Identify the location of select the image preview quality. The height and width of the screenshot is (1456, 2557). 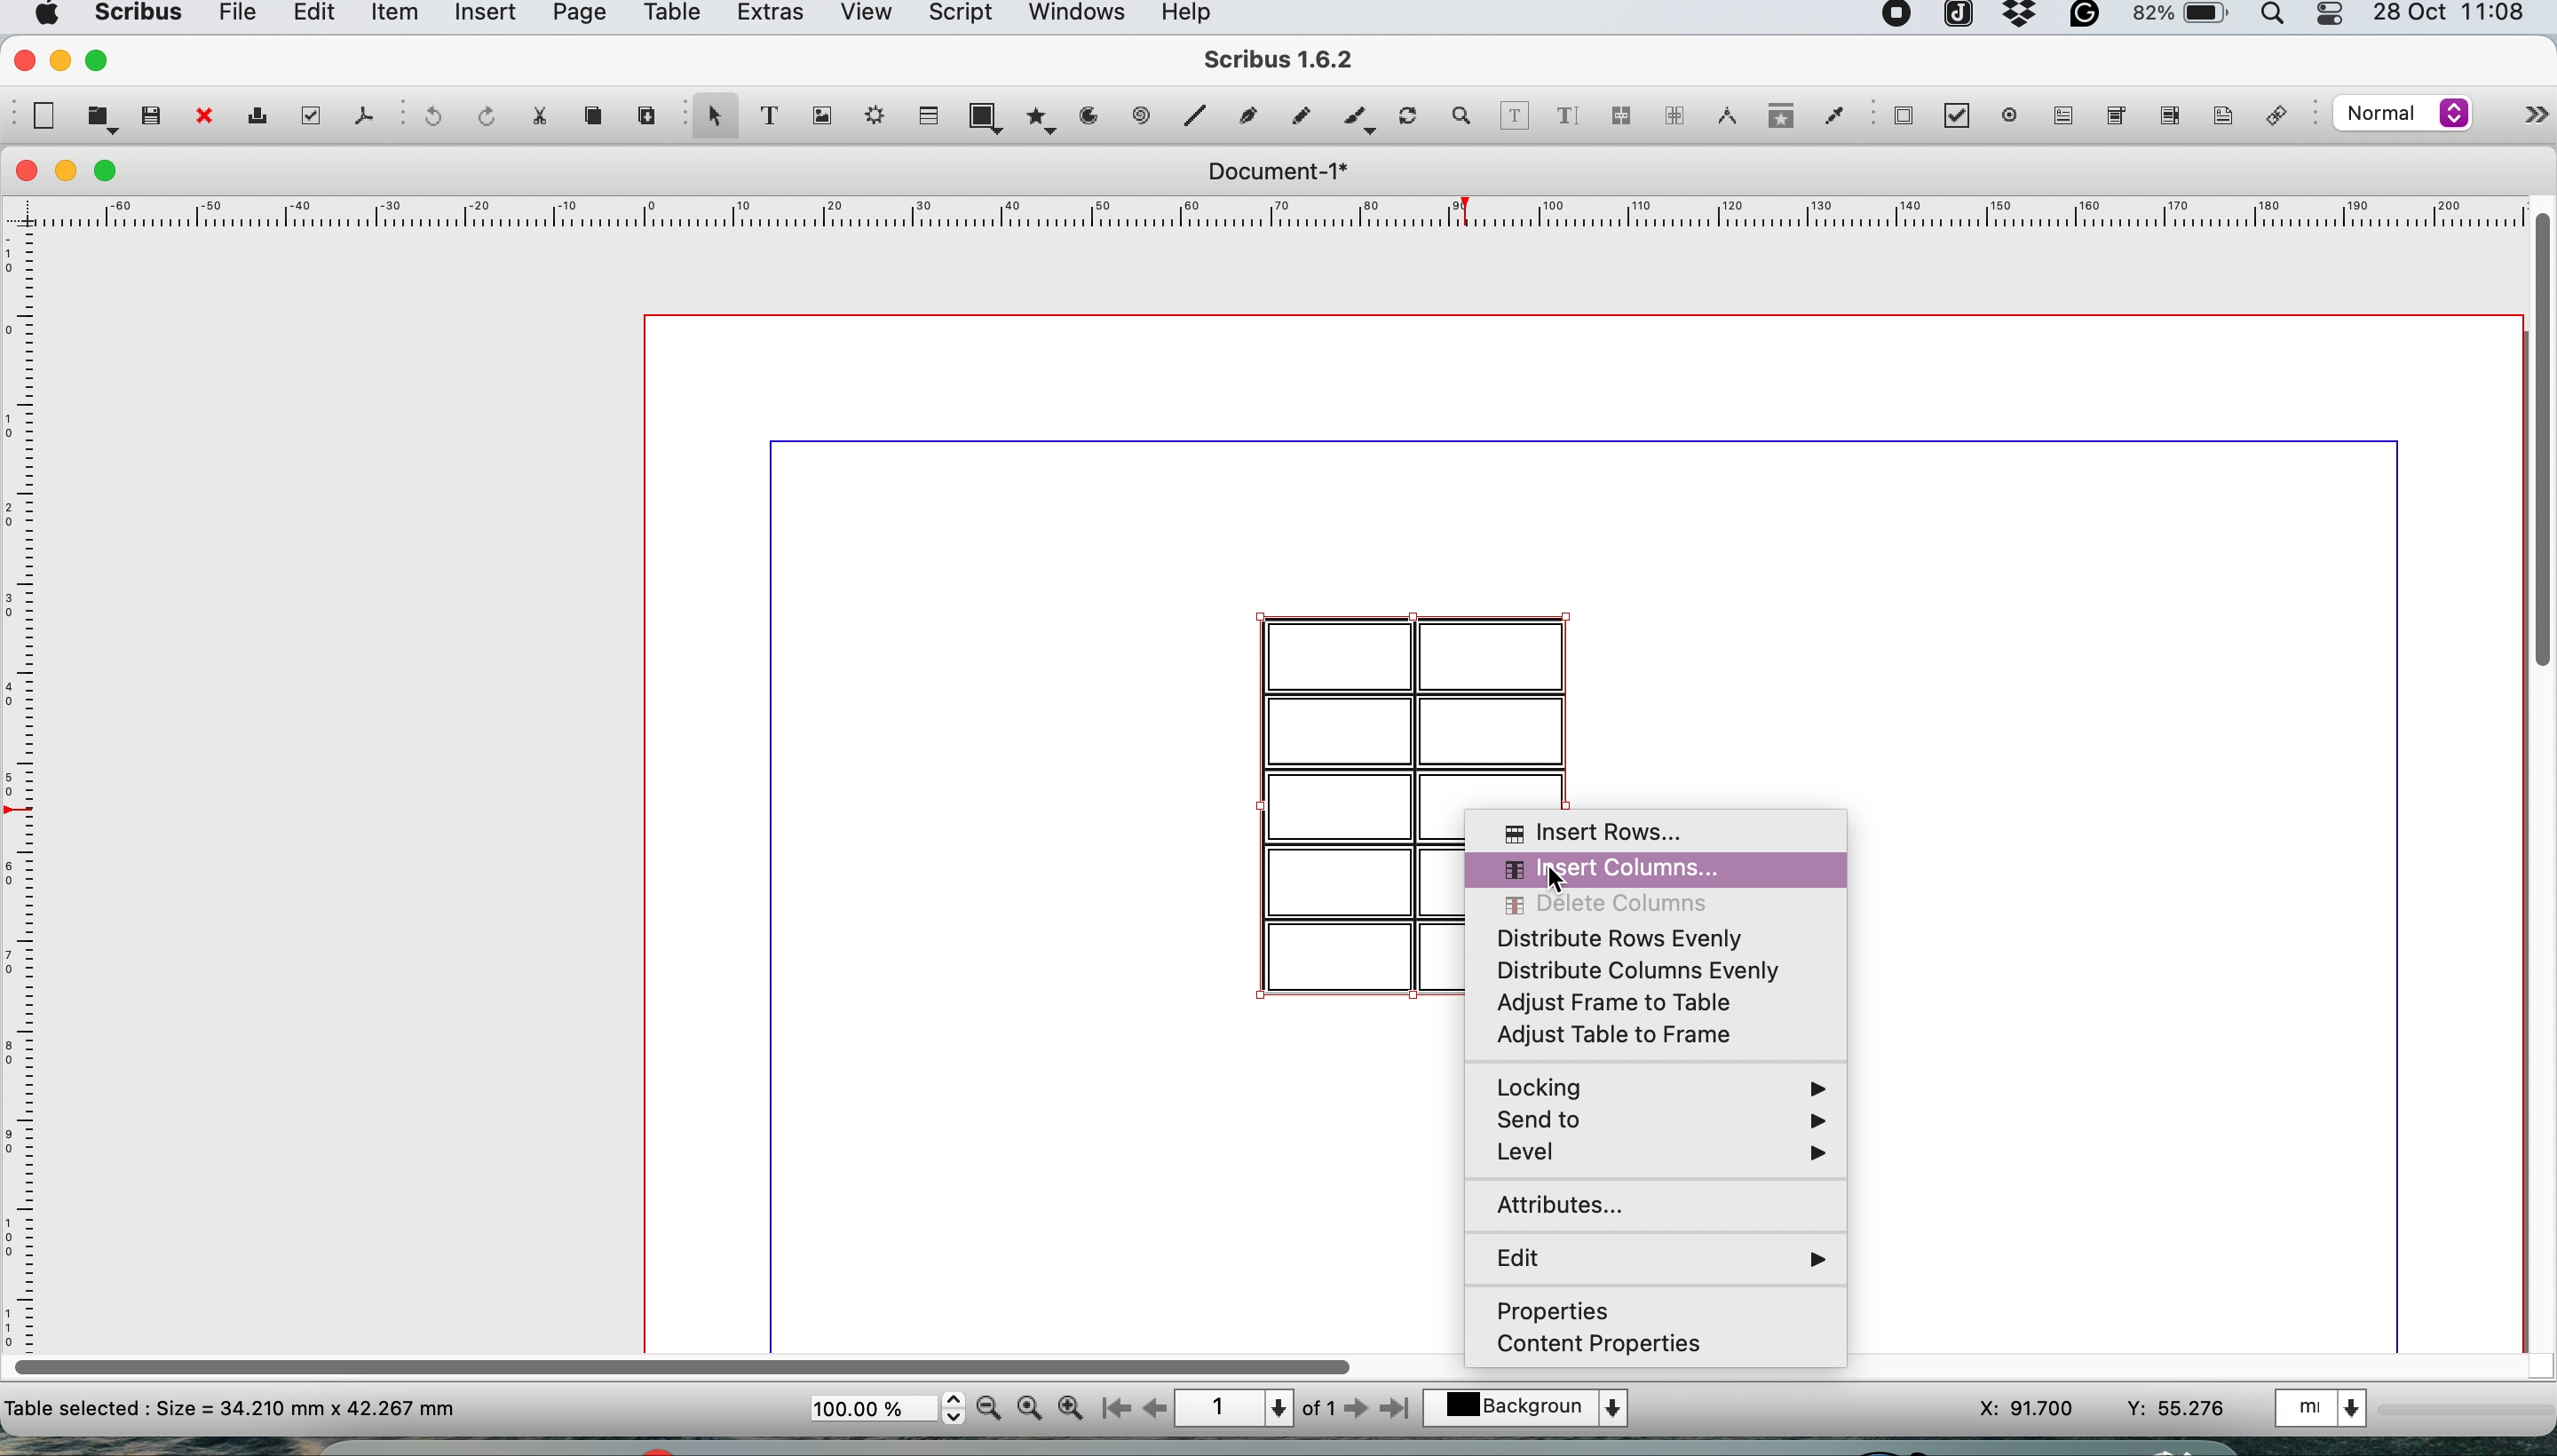
(2398, 113).